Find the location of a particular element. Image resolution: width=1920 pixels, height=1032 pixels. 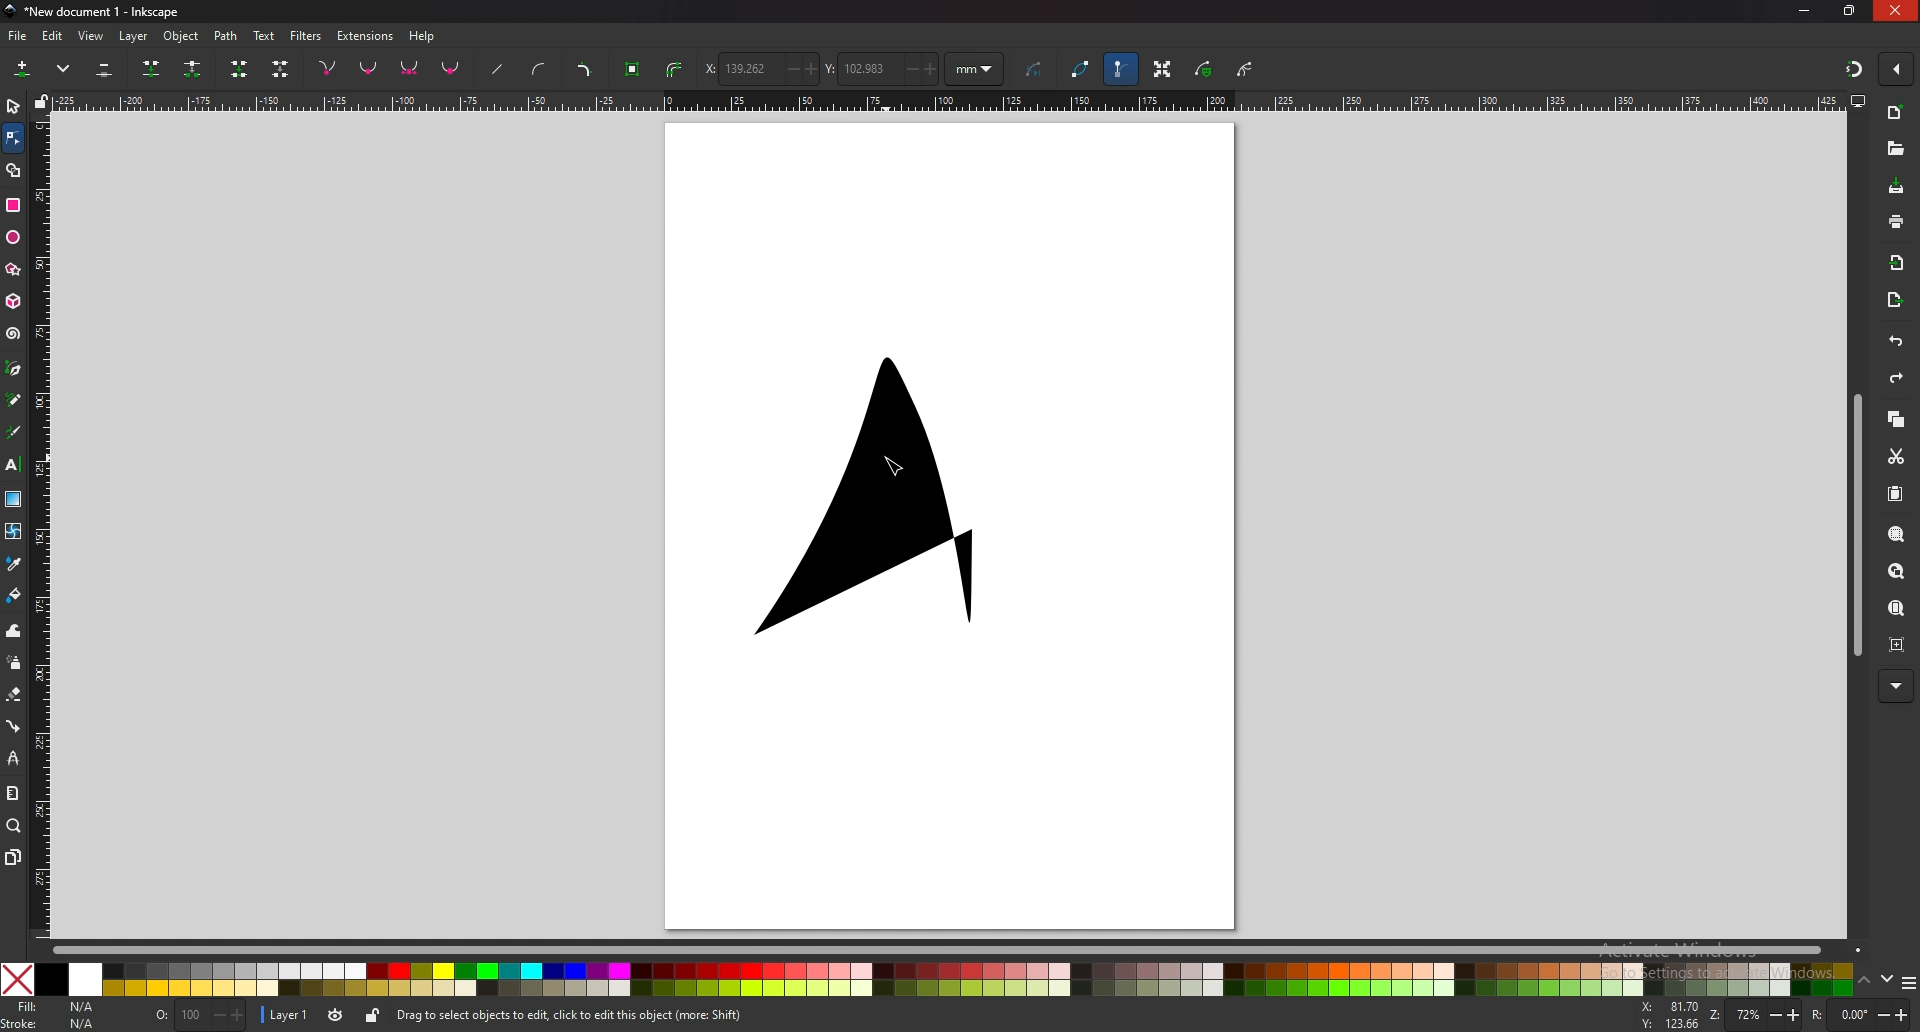

zoom page is located at coordinates (1895, 609).